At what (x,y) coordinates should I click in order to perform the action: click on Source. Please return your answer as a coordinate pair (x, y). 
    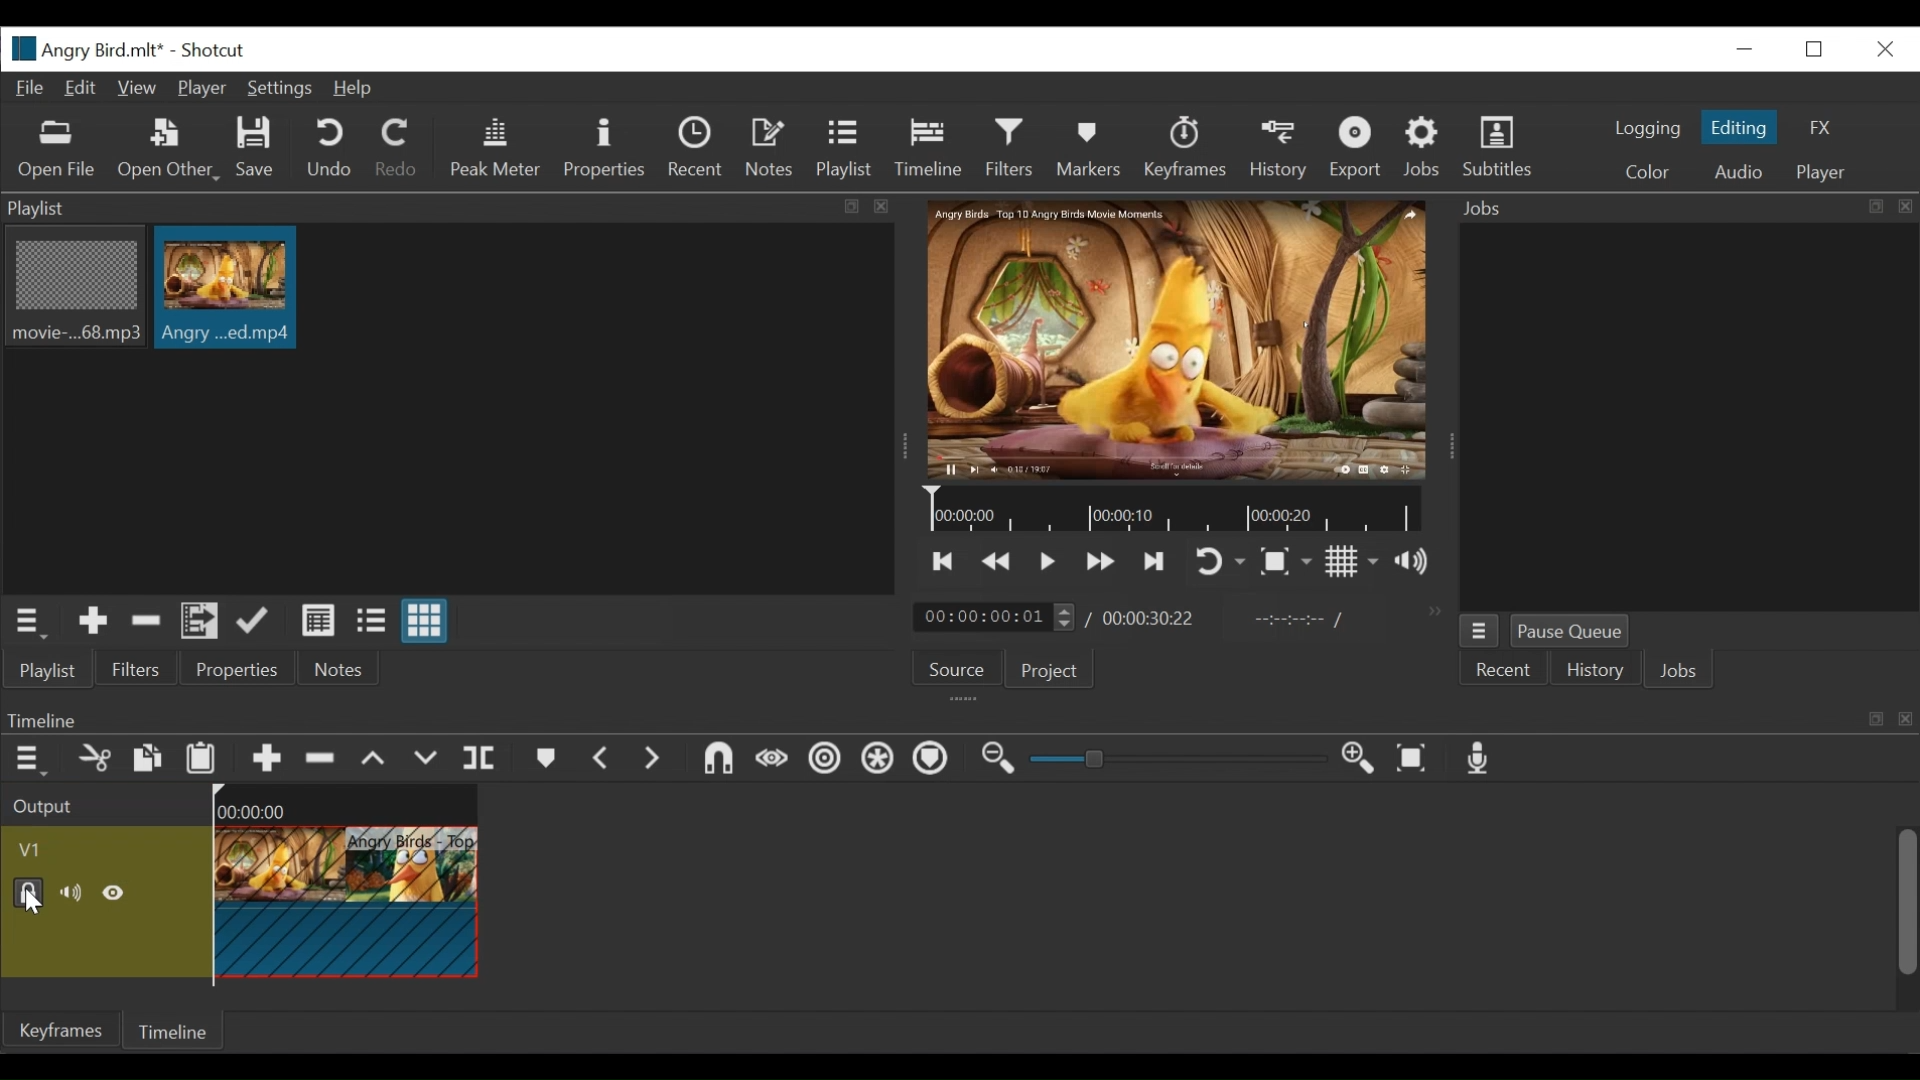
    Looking at the image, I should click on (958, 666).